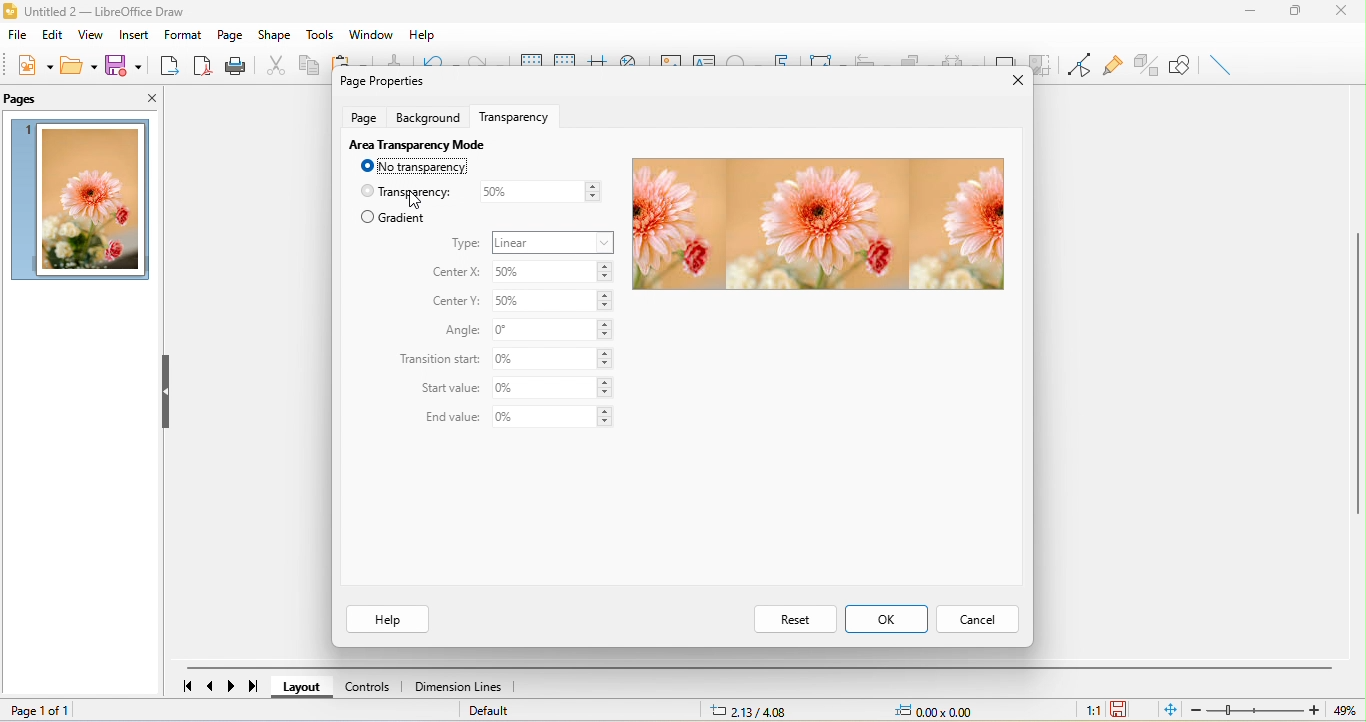 Image resolution: width=1366 pixels, height=722 pixels. I want to click on maximize, so click(1305, 13).